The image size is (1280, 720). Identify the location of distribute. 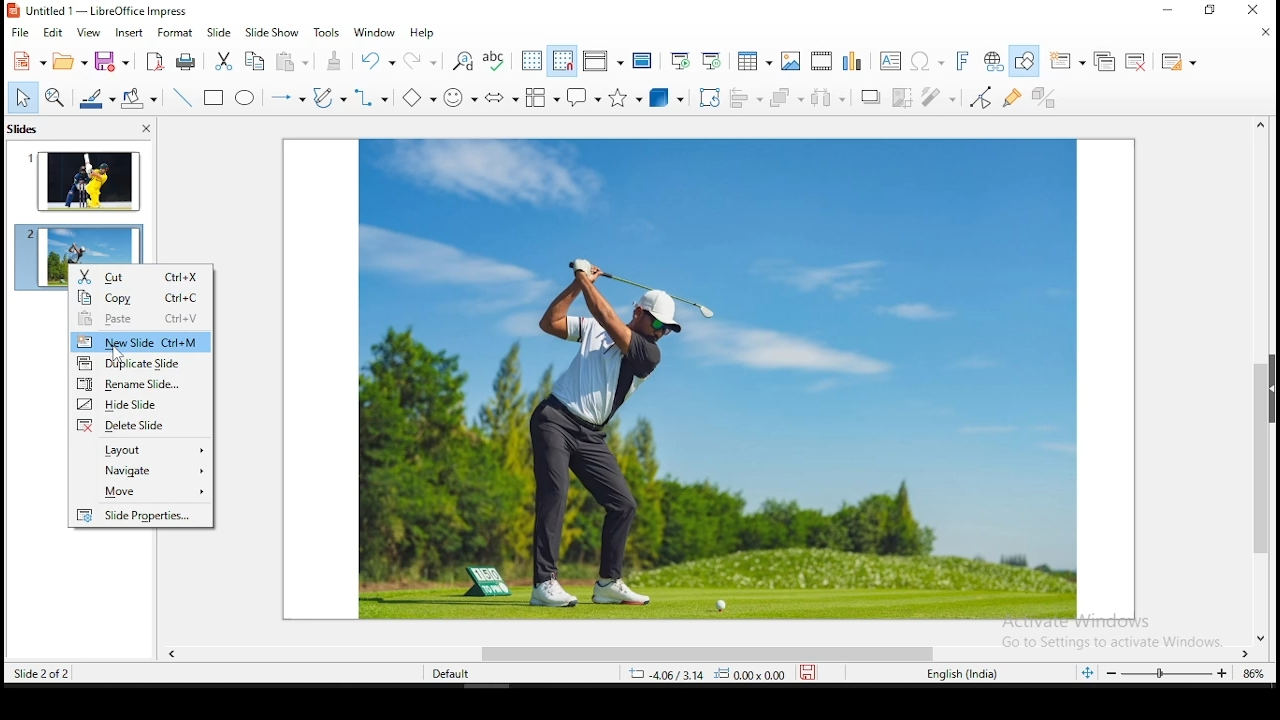
(827, 97).